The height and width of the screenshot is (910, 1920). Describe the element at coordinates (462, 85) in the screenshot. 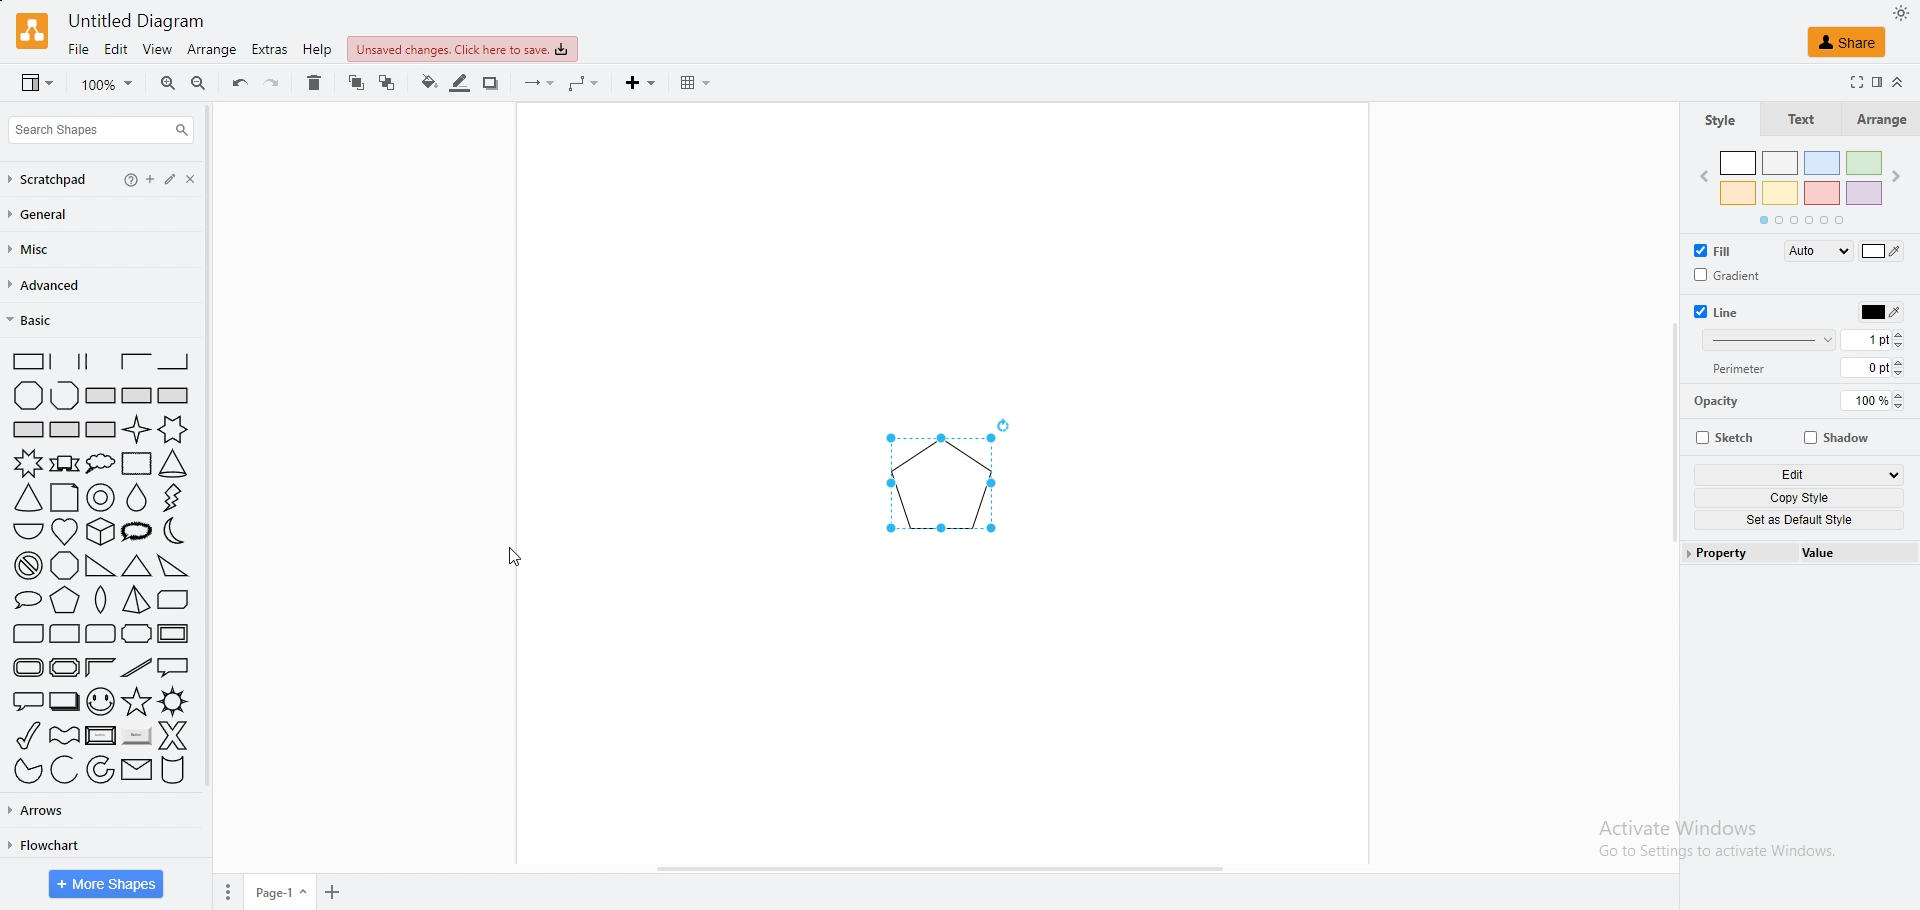

I see `line color` at that location.